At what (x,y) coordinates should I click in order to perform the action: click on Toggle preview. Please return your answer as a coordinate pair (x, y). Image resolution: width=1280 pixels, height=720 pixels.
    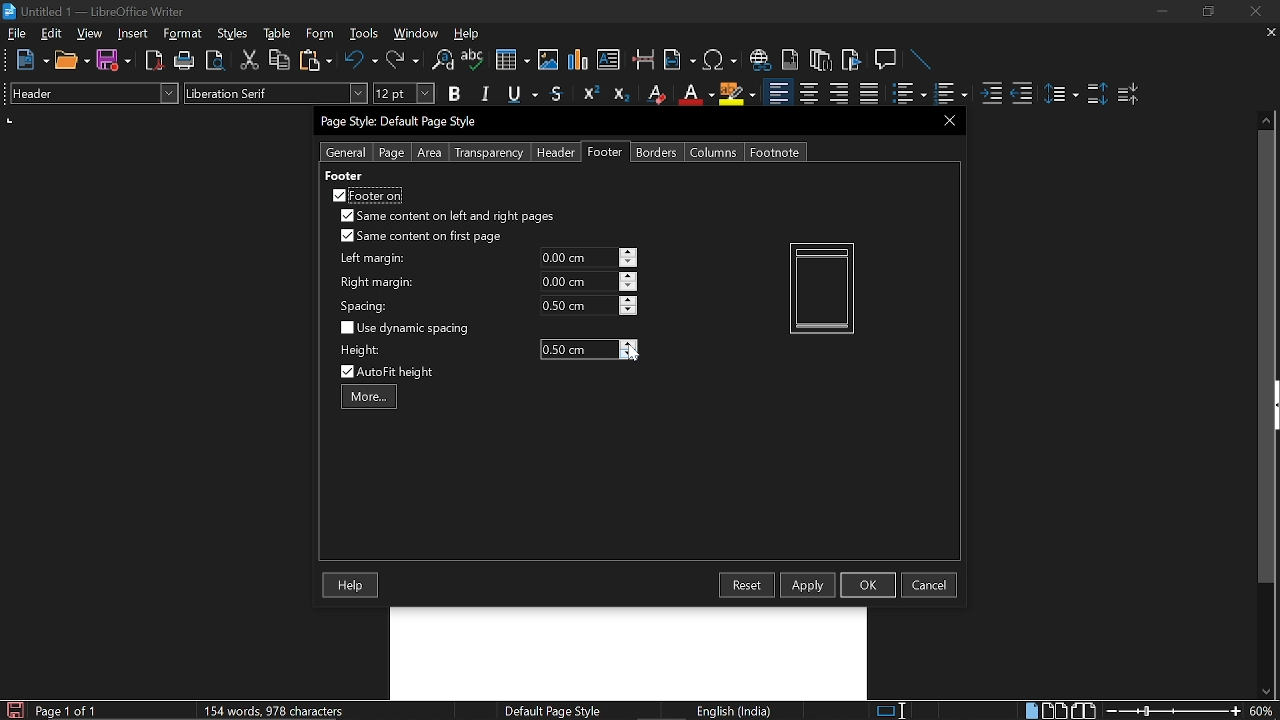
    Looking at the image, I should click on (214, 61).